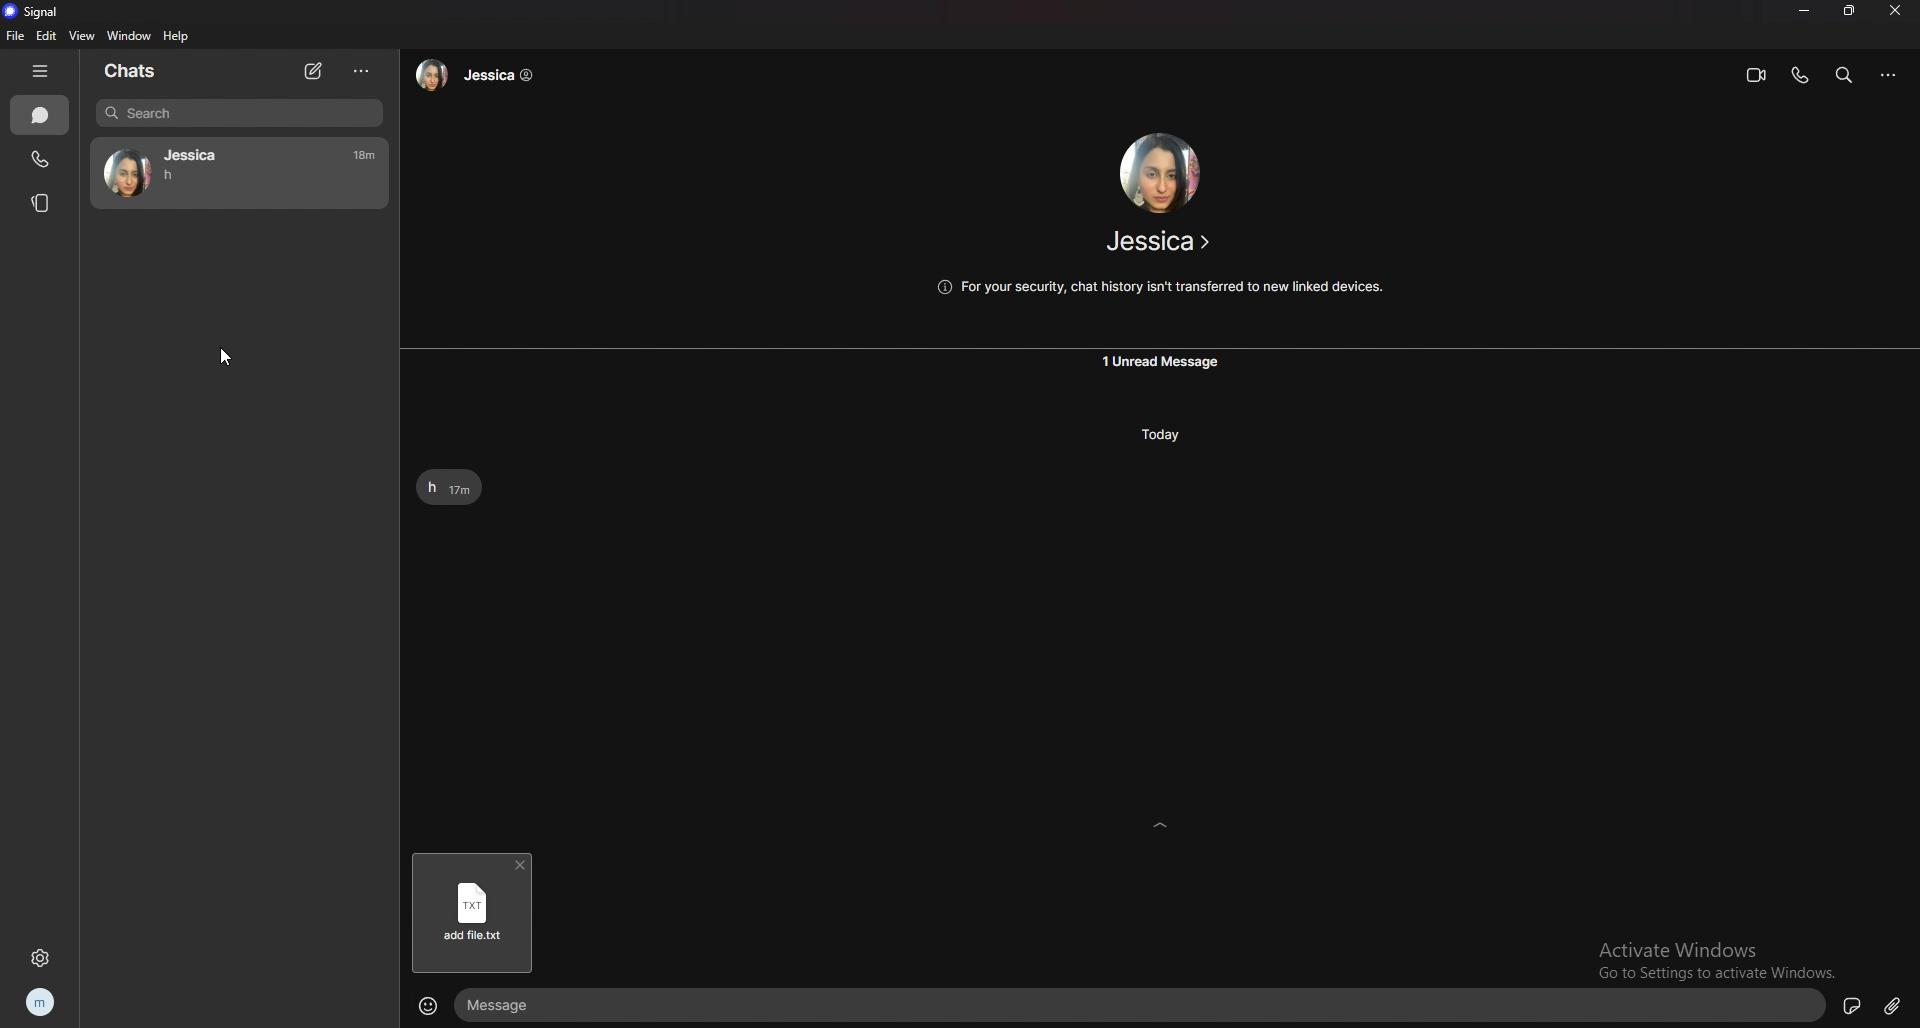 This screenshot has height=1028, width=1920. Describe the element at coordinates (1846, 74) in the screenshot. I see `search` at that location.